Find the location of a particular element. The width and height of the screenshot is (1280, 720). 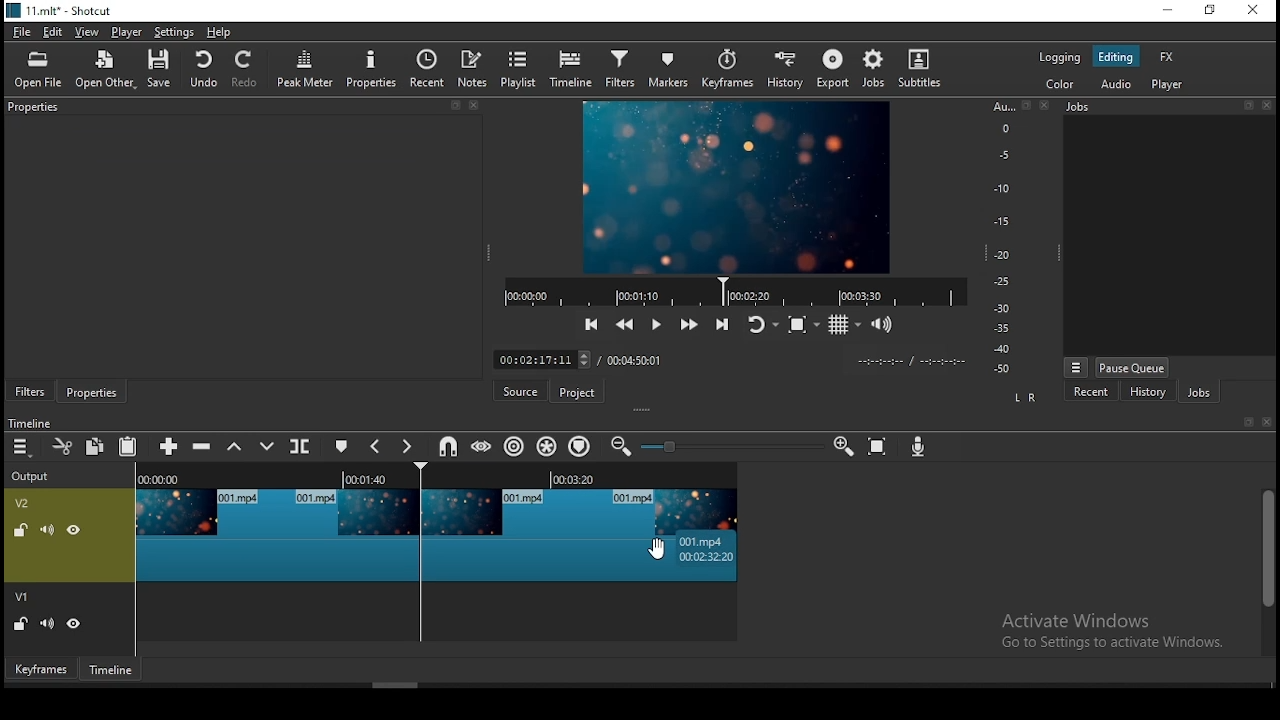

edit is located at coordinates (53, 33).